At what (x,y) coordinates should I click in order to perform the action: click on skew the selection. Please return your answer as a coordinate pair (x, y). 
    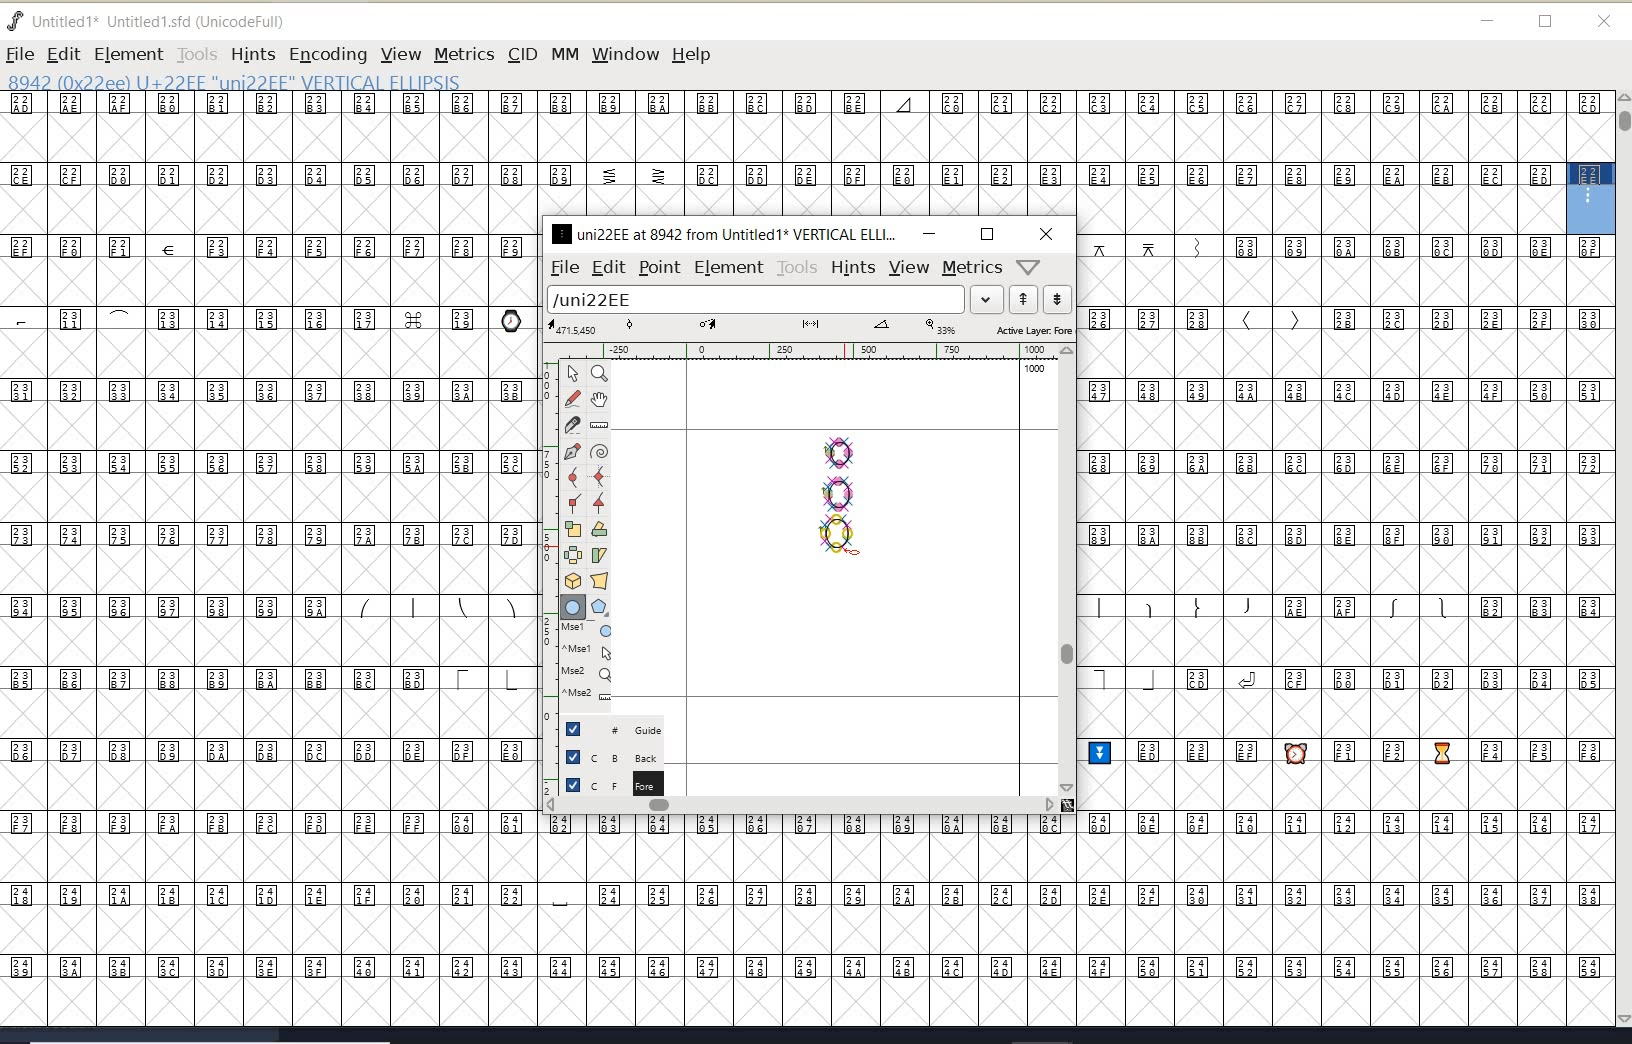
    Looking at the image, I should click on (598, 556).